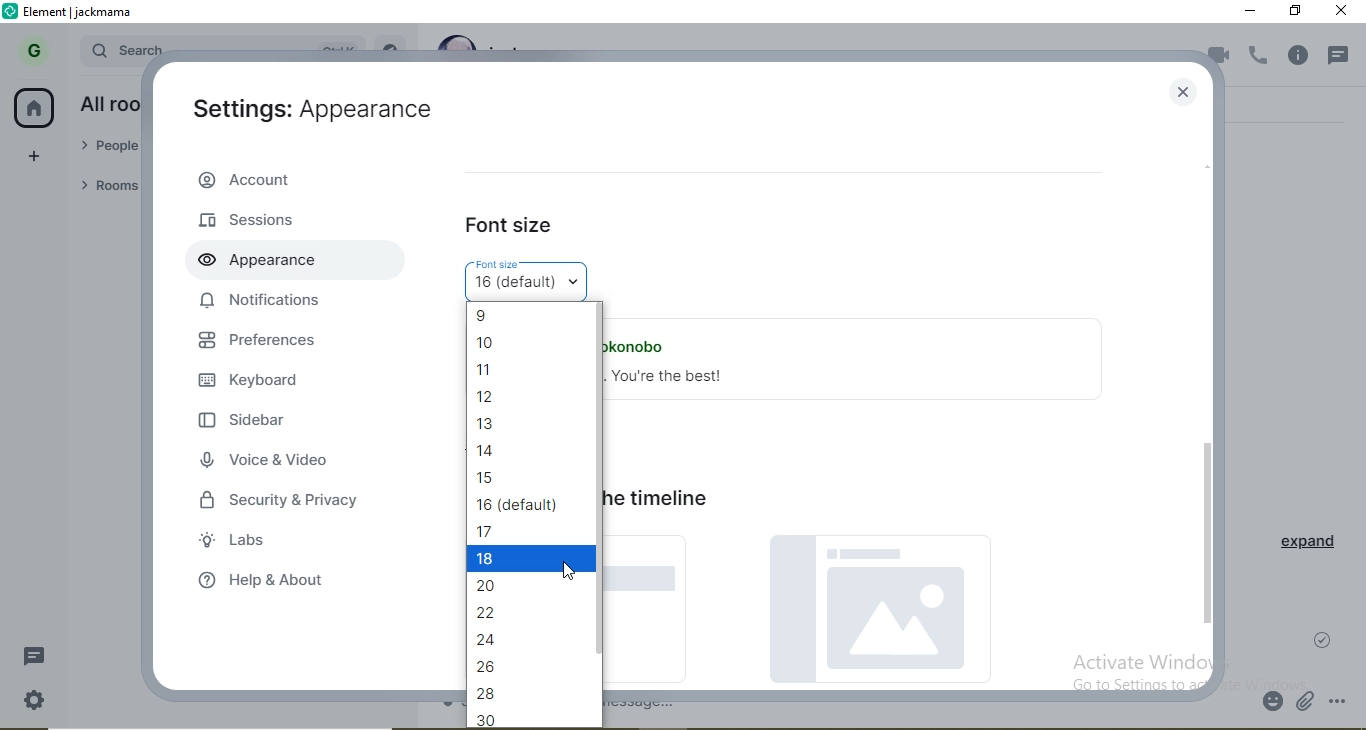 Image resolution: width=1366 pixels, height=730 pixels. I want to click on preferences, so click(273, 340).